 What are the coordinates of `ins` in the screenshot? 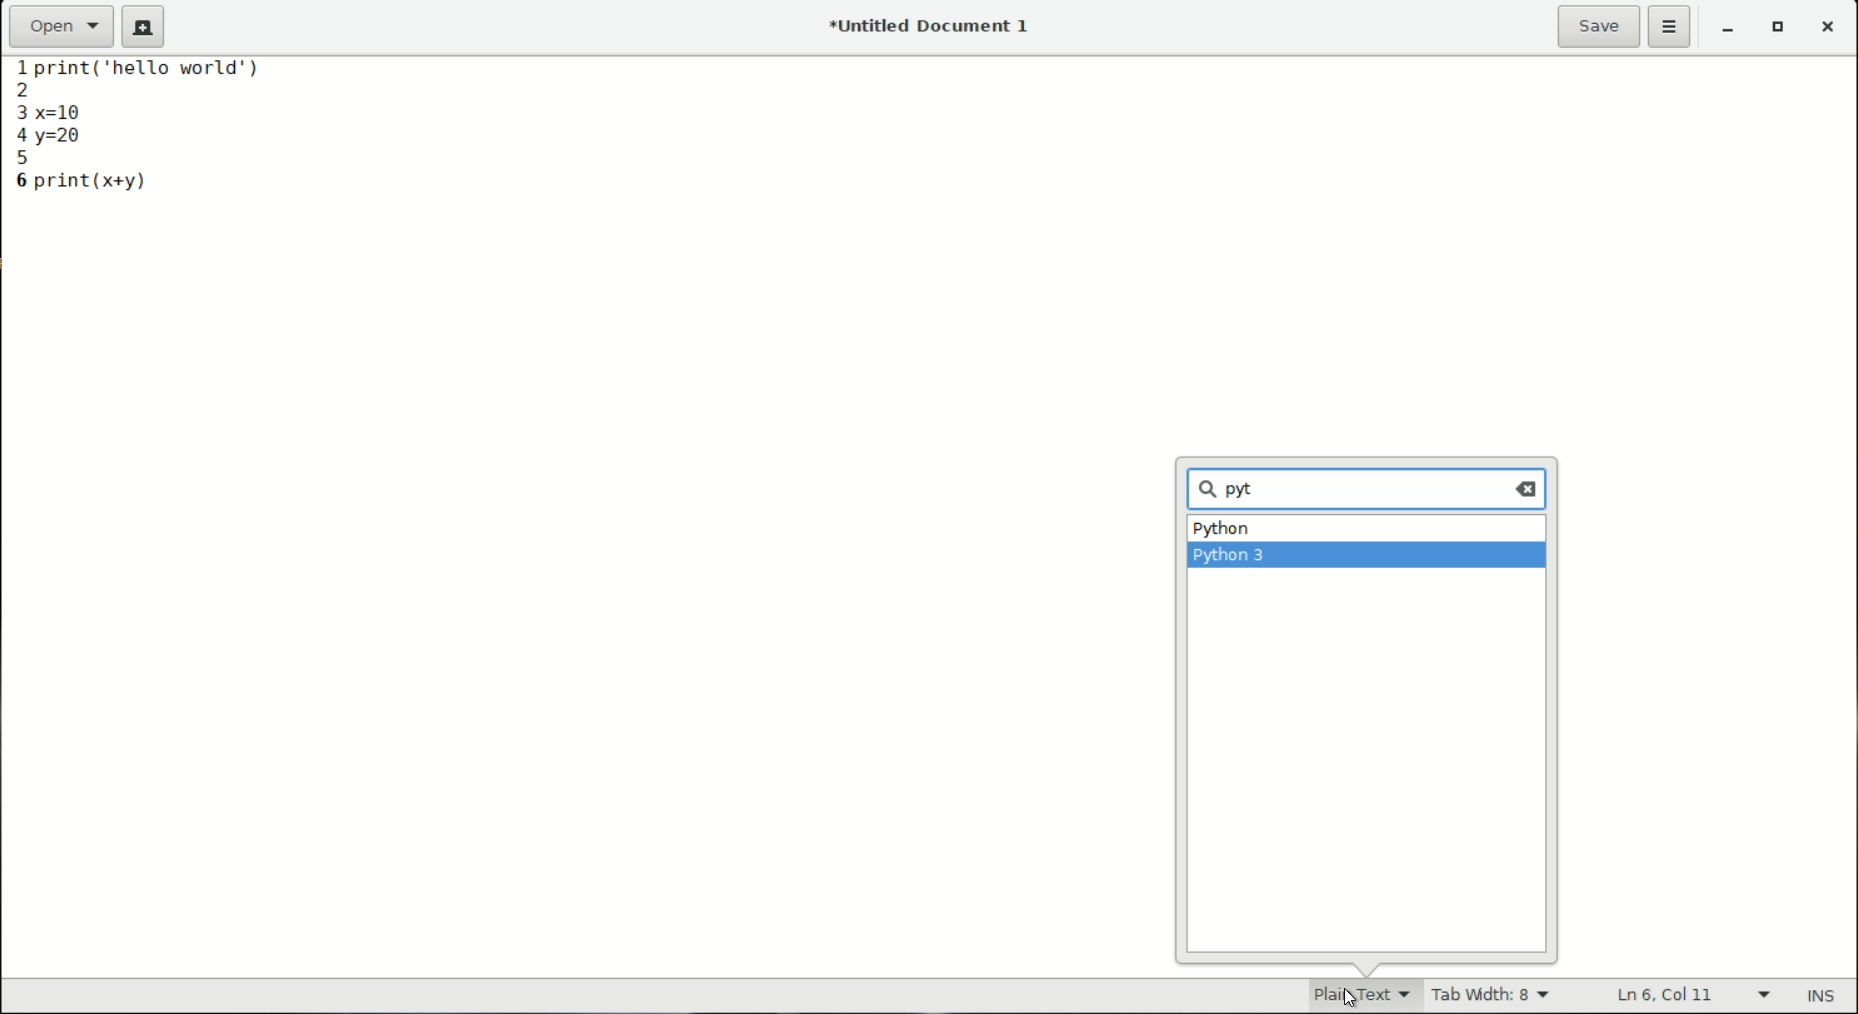 It's located at (1824, 997).